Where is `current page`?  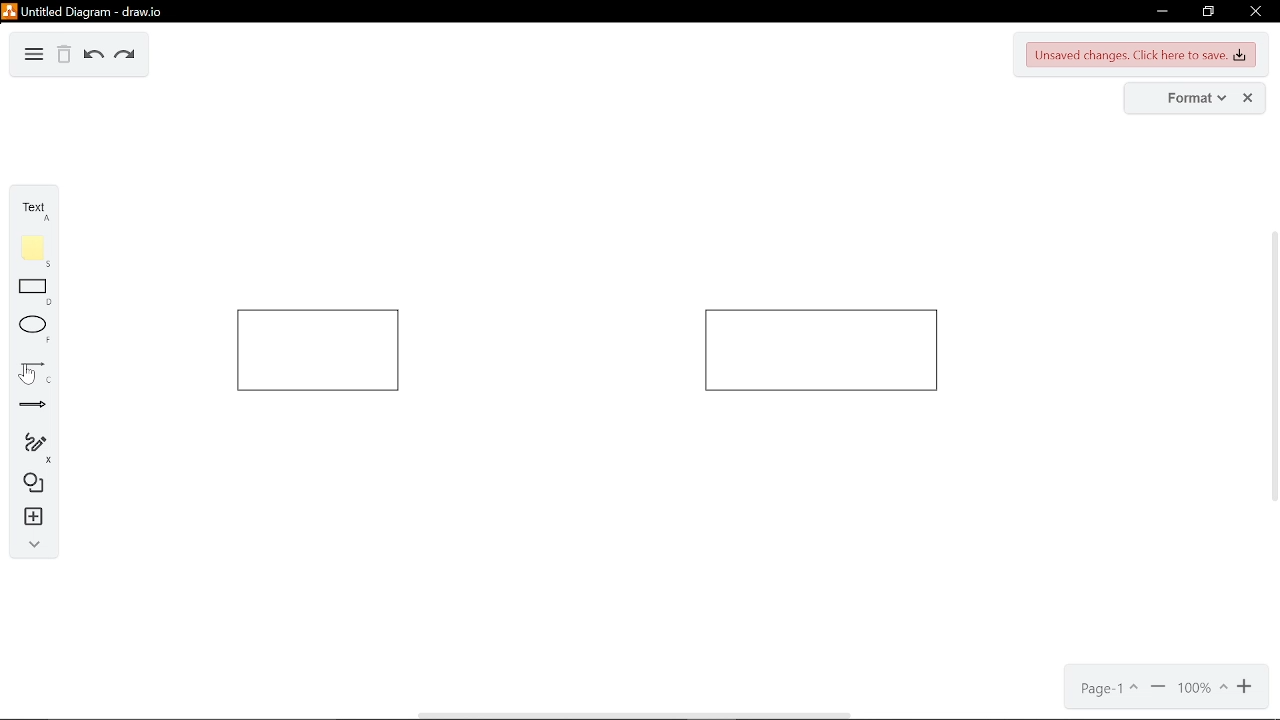
current page is located at coordinates (1106, 691).